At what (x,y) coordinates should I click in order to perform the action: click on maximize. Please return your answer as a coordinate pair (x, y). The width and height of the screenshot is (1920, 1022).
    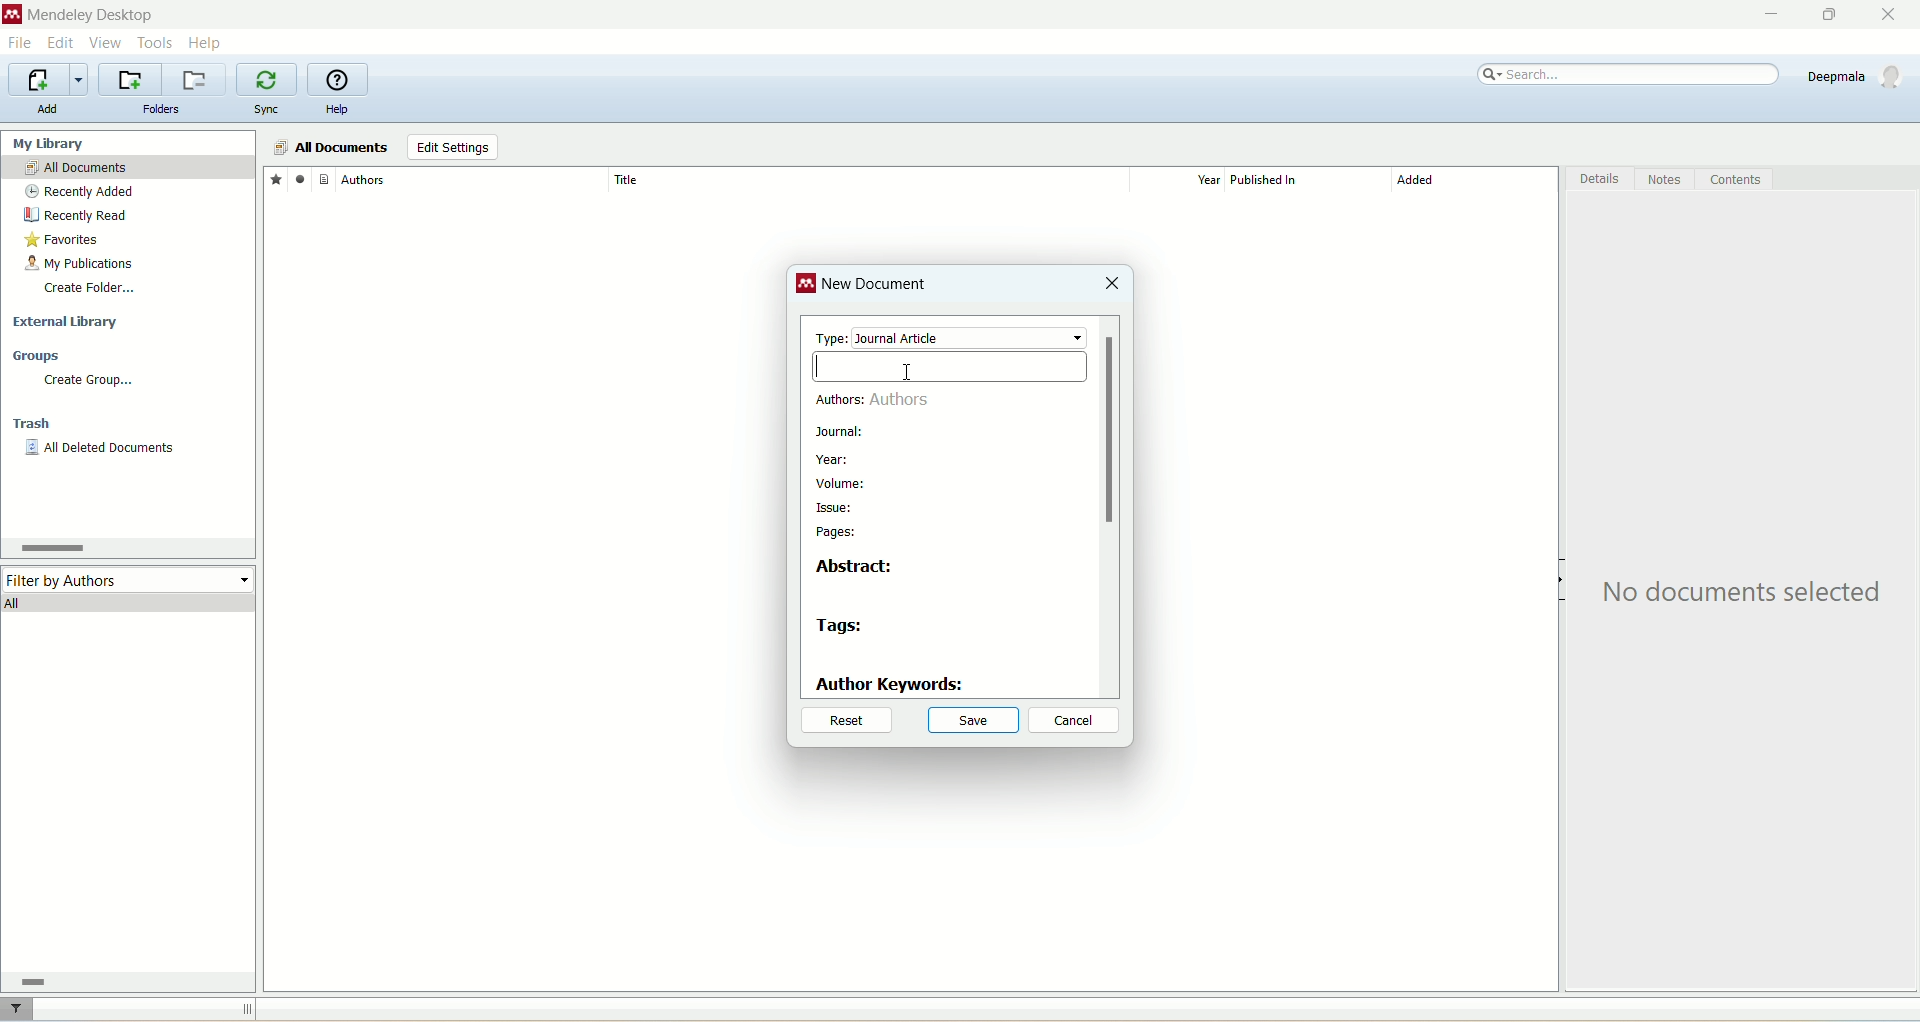
    Looking at the image, I should click on (1825, 15).